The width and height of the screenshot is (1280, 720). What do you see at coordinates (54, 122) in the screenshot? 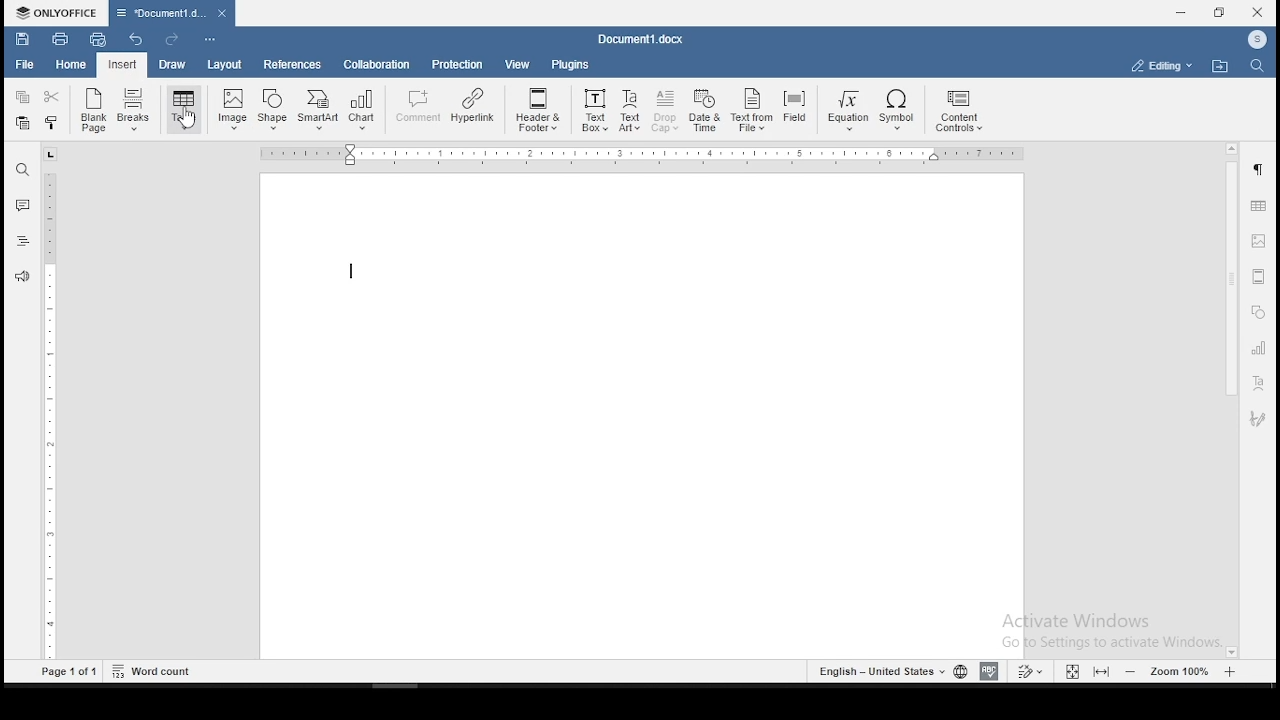
I see `copy formatting` at bounding box center [54, 122].